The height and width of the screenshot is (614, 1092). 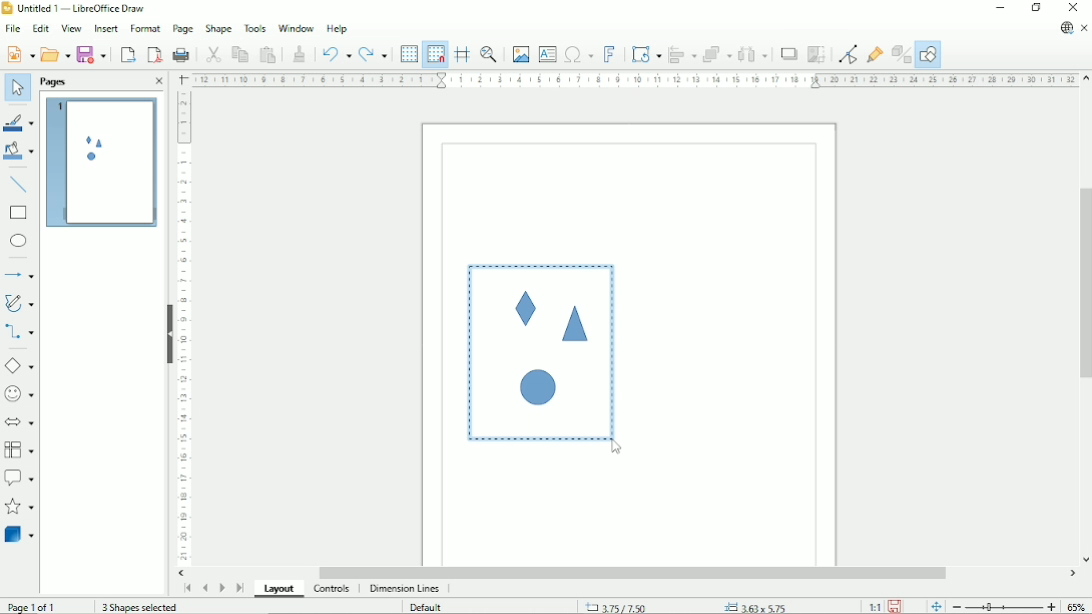 I want to click on Scroll to next page, so click(x=221, y=587).